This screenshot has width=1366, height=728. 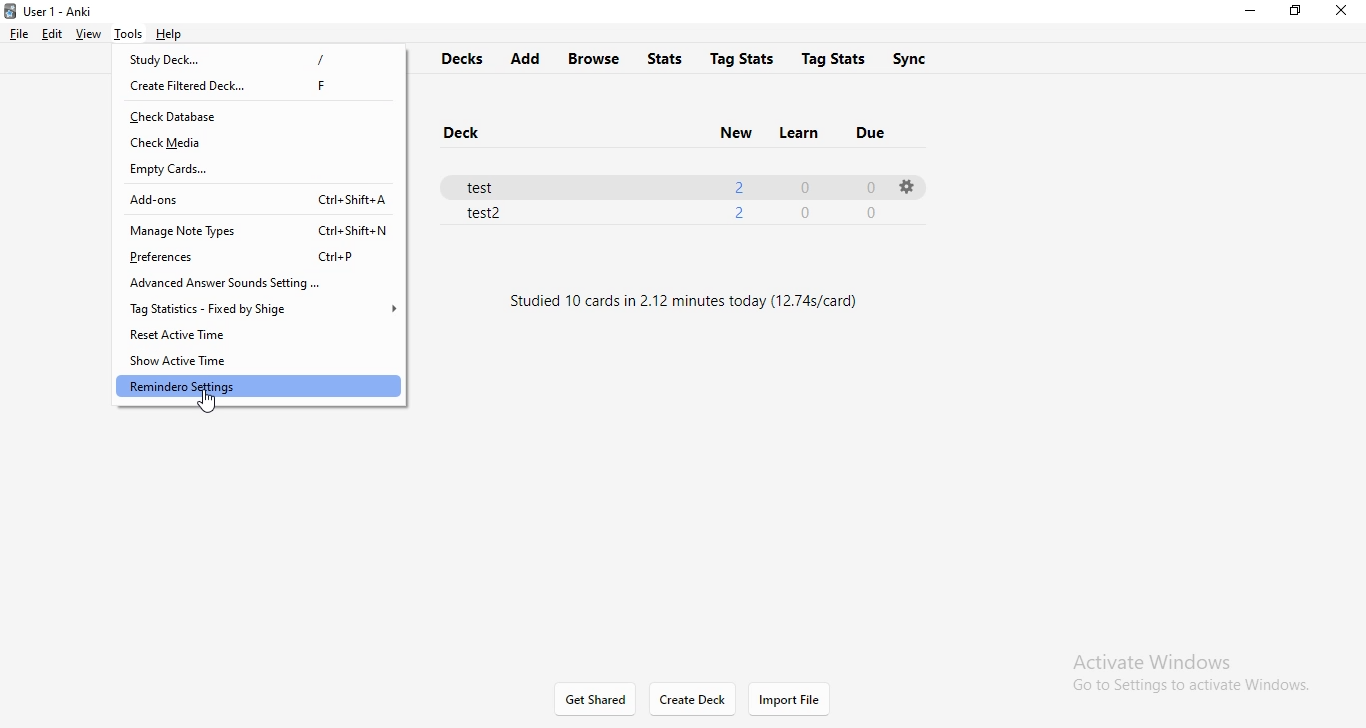 I want to click on 2, so click(x=738, y=210).